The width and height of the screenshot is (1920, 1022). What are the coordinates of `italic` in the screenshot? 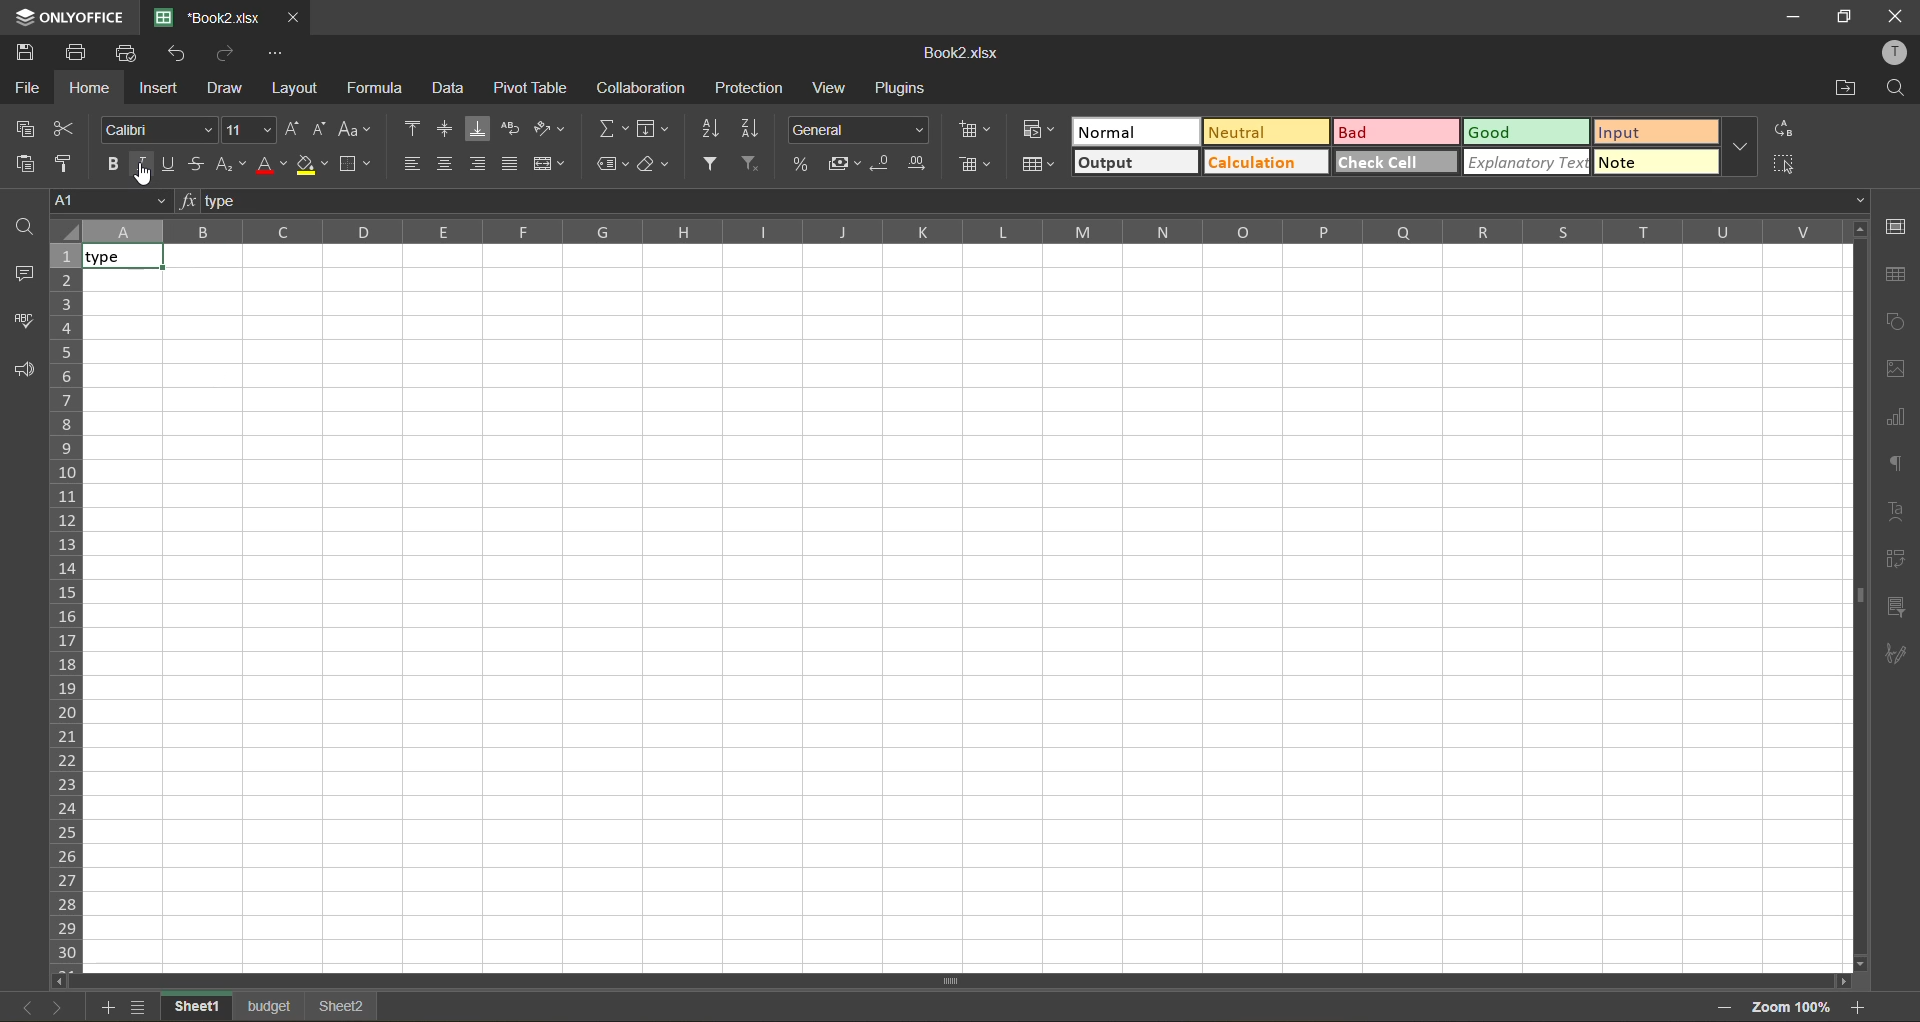 It's located at (143, 164).